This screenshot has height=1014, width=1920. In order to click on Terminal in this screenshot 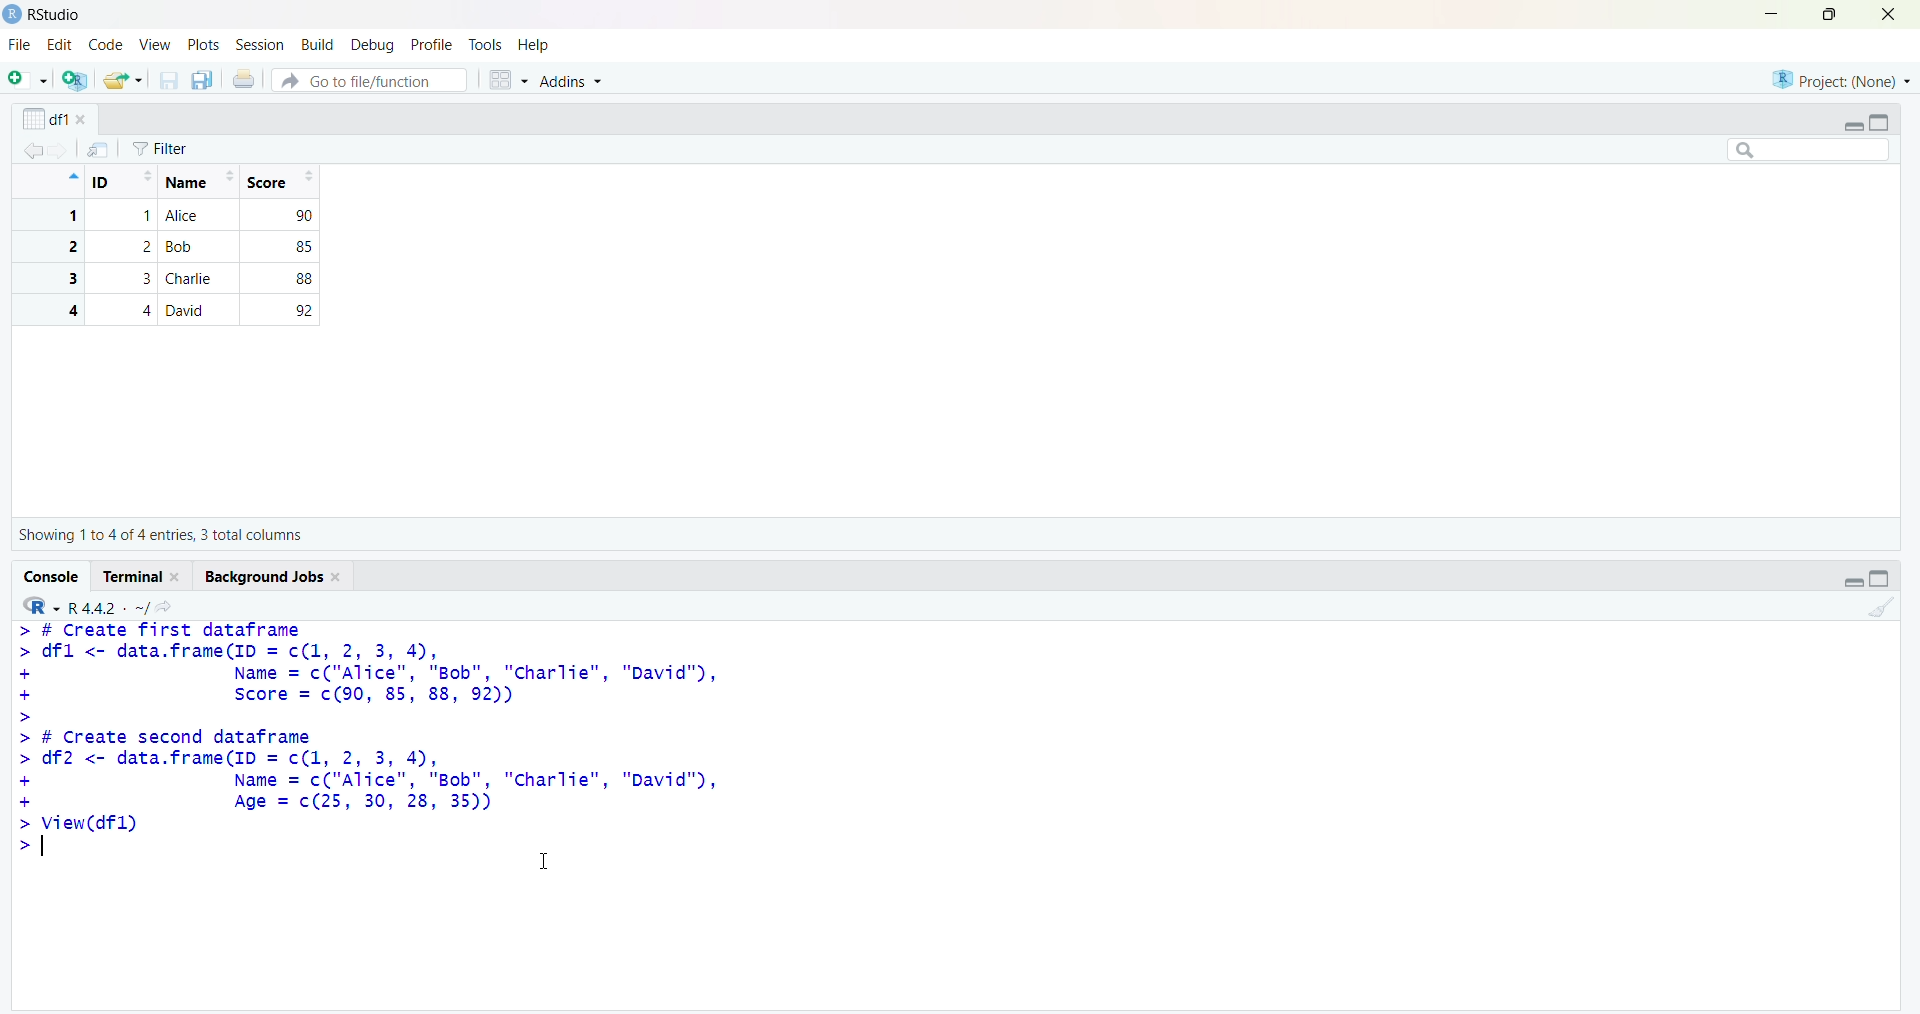, I will do `click(134, 576)`.